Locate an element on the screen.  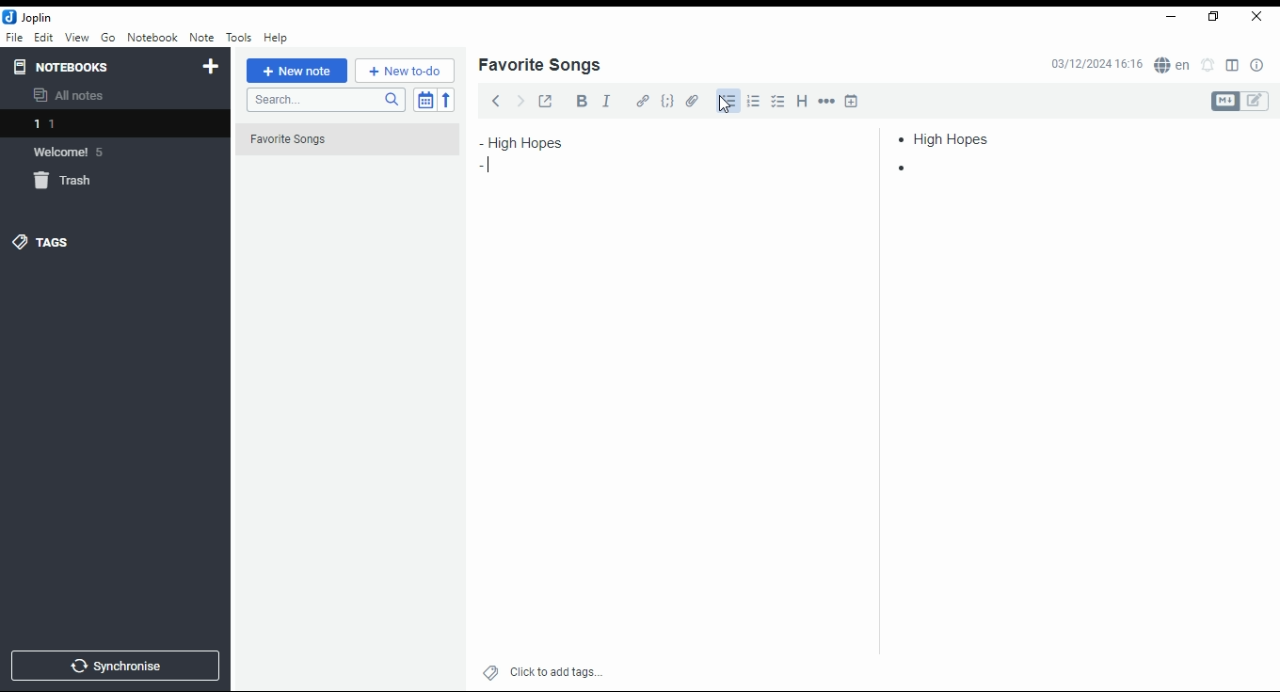
high hopes is located at coordinates (953, 139).